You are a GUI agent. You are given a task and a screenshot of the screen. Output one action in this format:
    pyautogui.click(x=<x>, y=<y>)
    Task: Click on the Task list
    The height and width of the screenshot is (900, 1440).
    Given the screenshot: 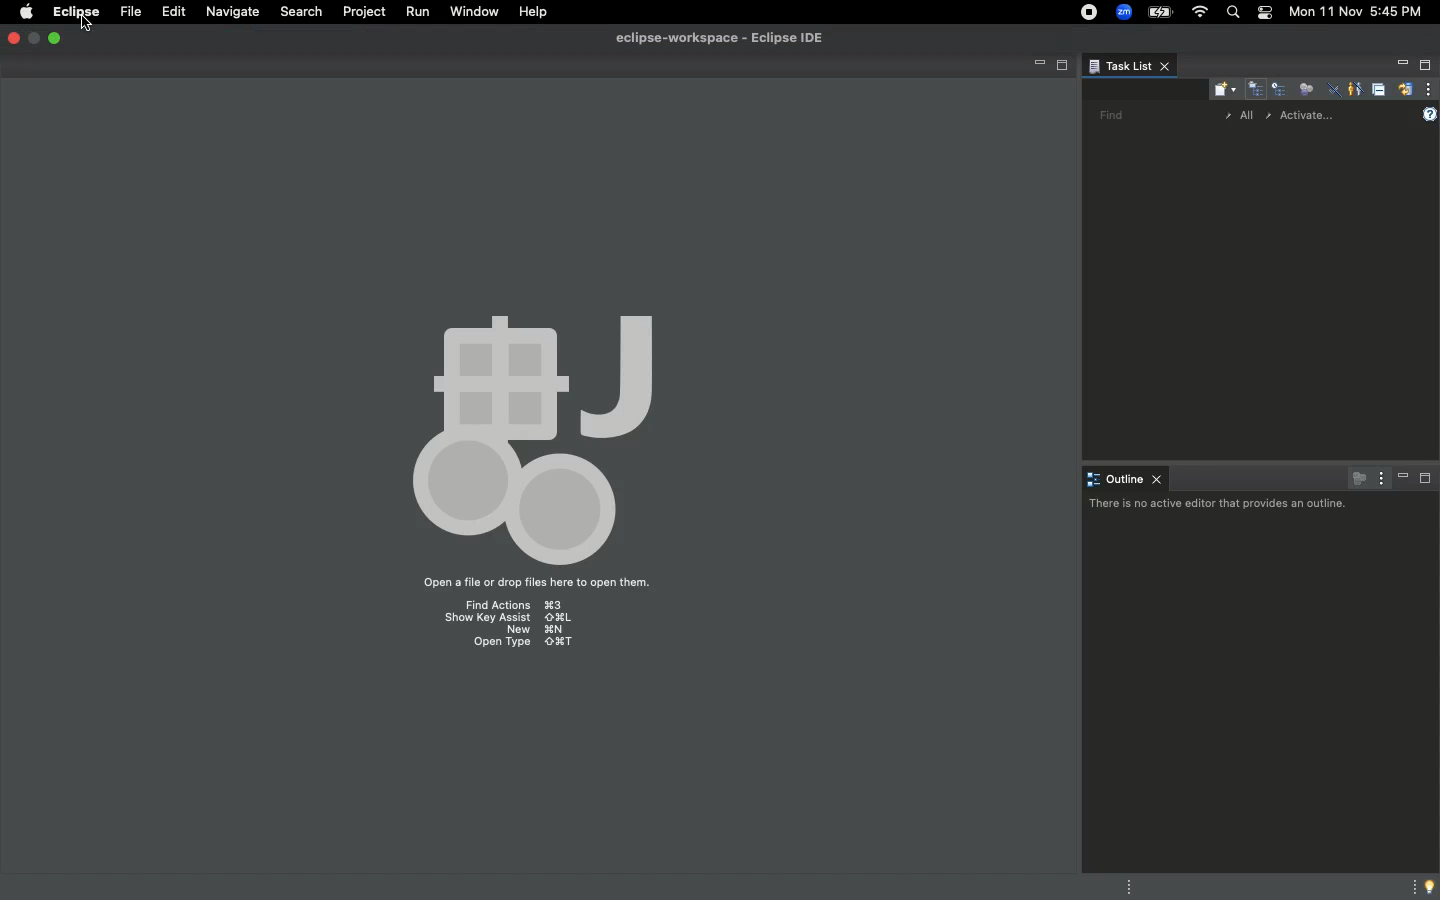 What is the action you would take?
    pyautogui.click(x=1128, y=66)
    